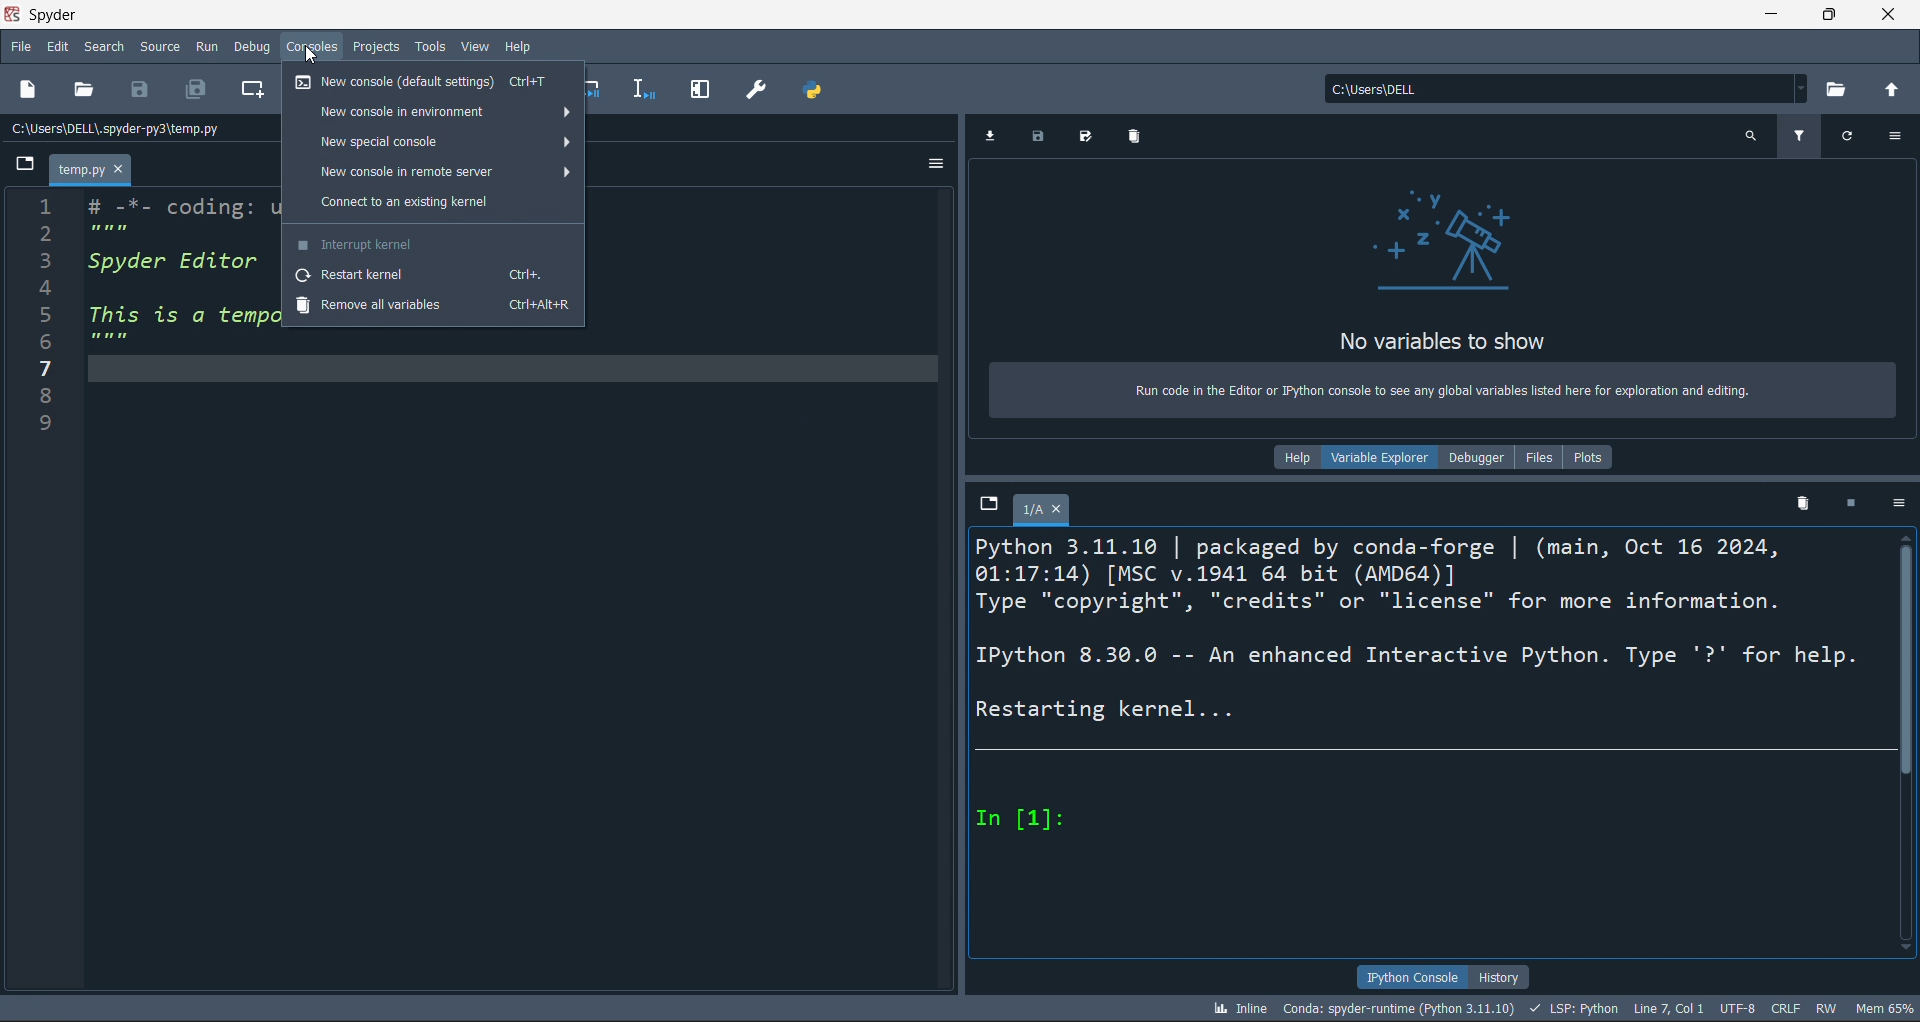 The image size is (1920, 1022). What do you see at coordinates (375, 46) in the screenshot?
I see `projects` at bounding box center [375, 46].